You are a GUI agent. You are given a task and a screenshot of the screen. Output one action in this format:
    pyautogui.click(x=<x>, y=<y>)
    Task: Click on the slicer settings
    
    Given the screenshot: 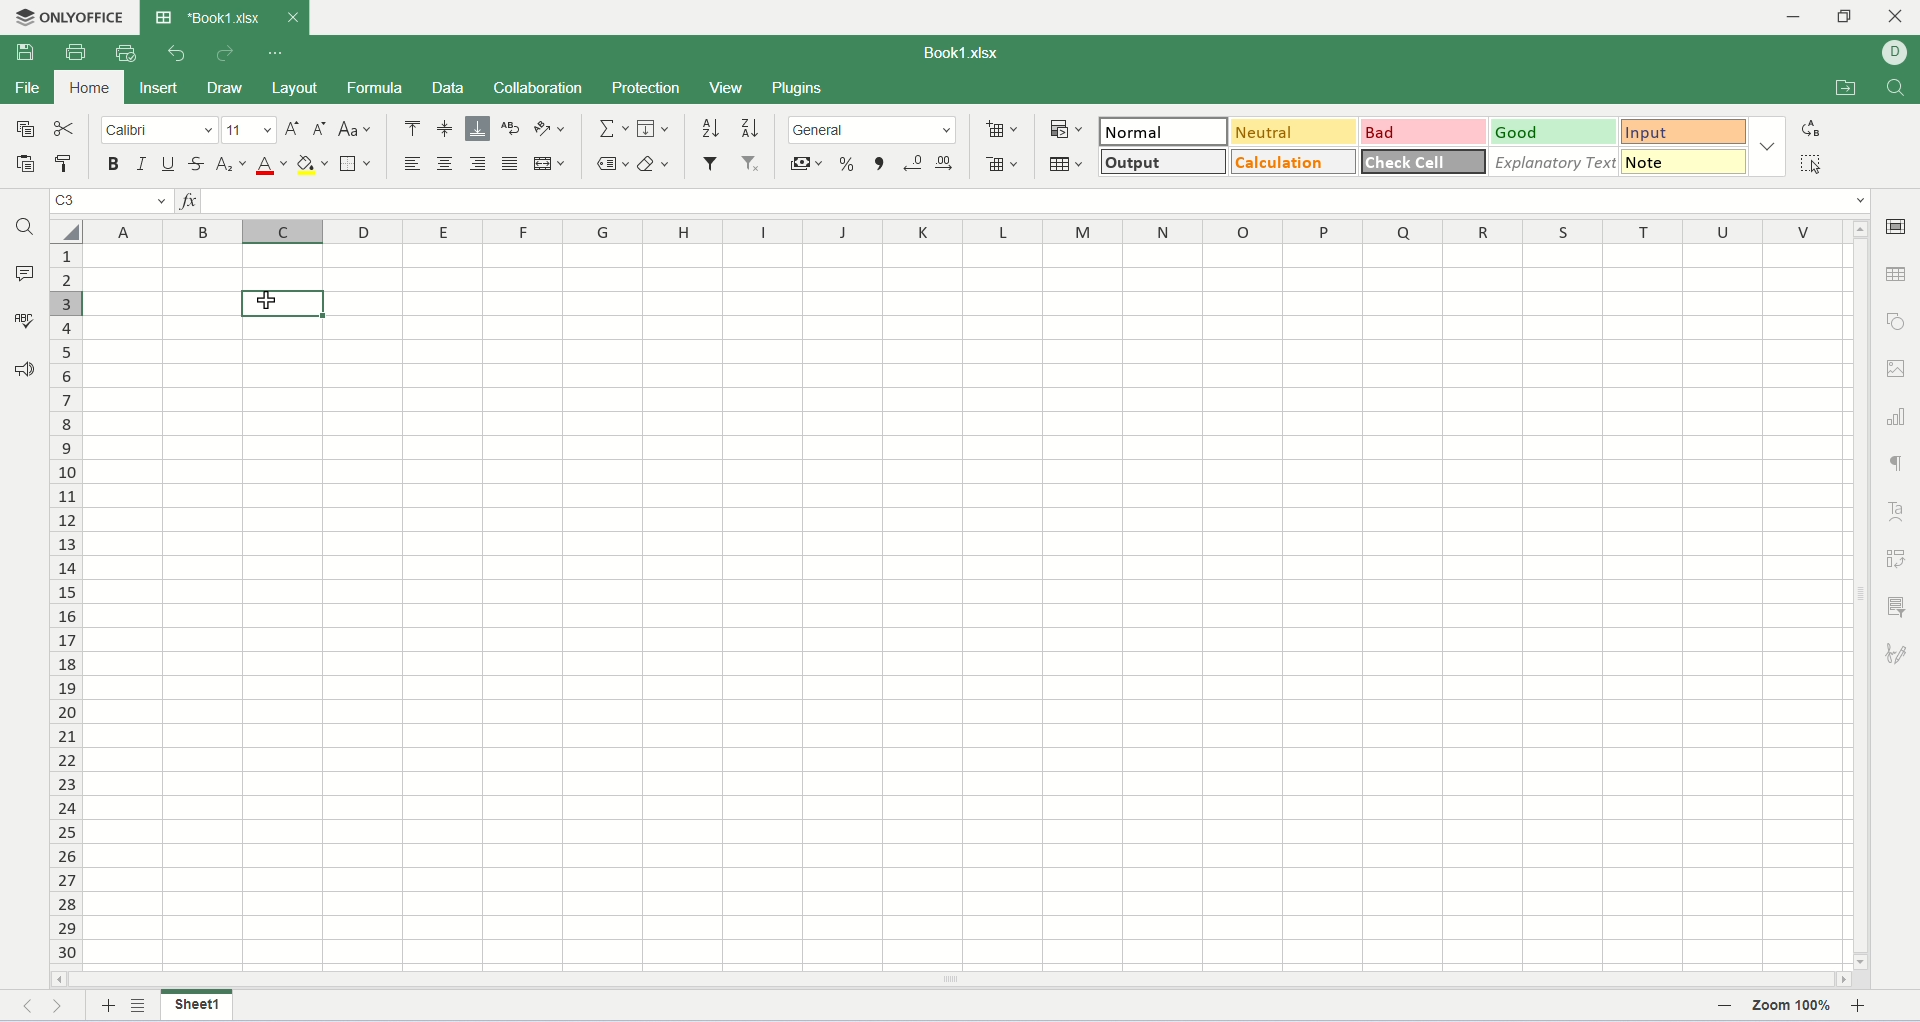 What is the action you would take?
    pyautogui.click(x=1900, y=605)
    